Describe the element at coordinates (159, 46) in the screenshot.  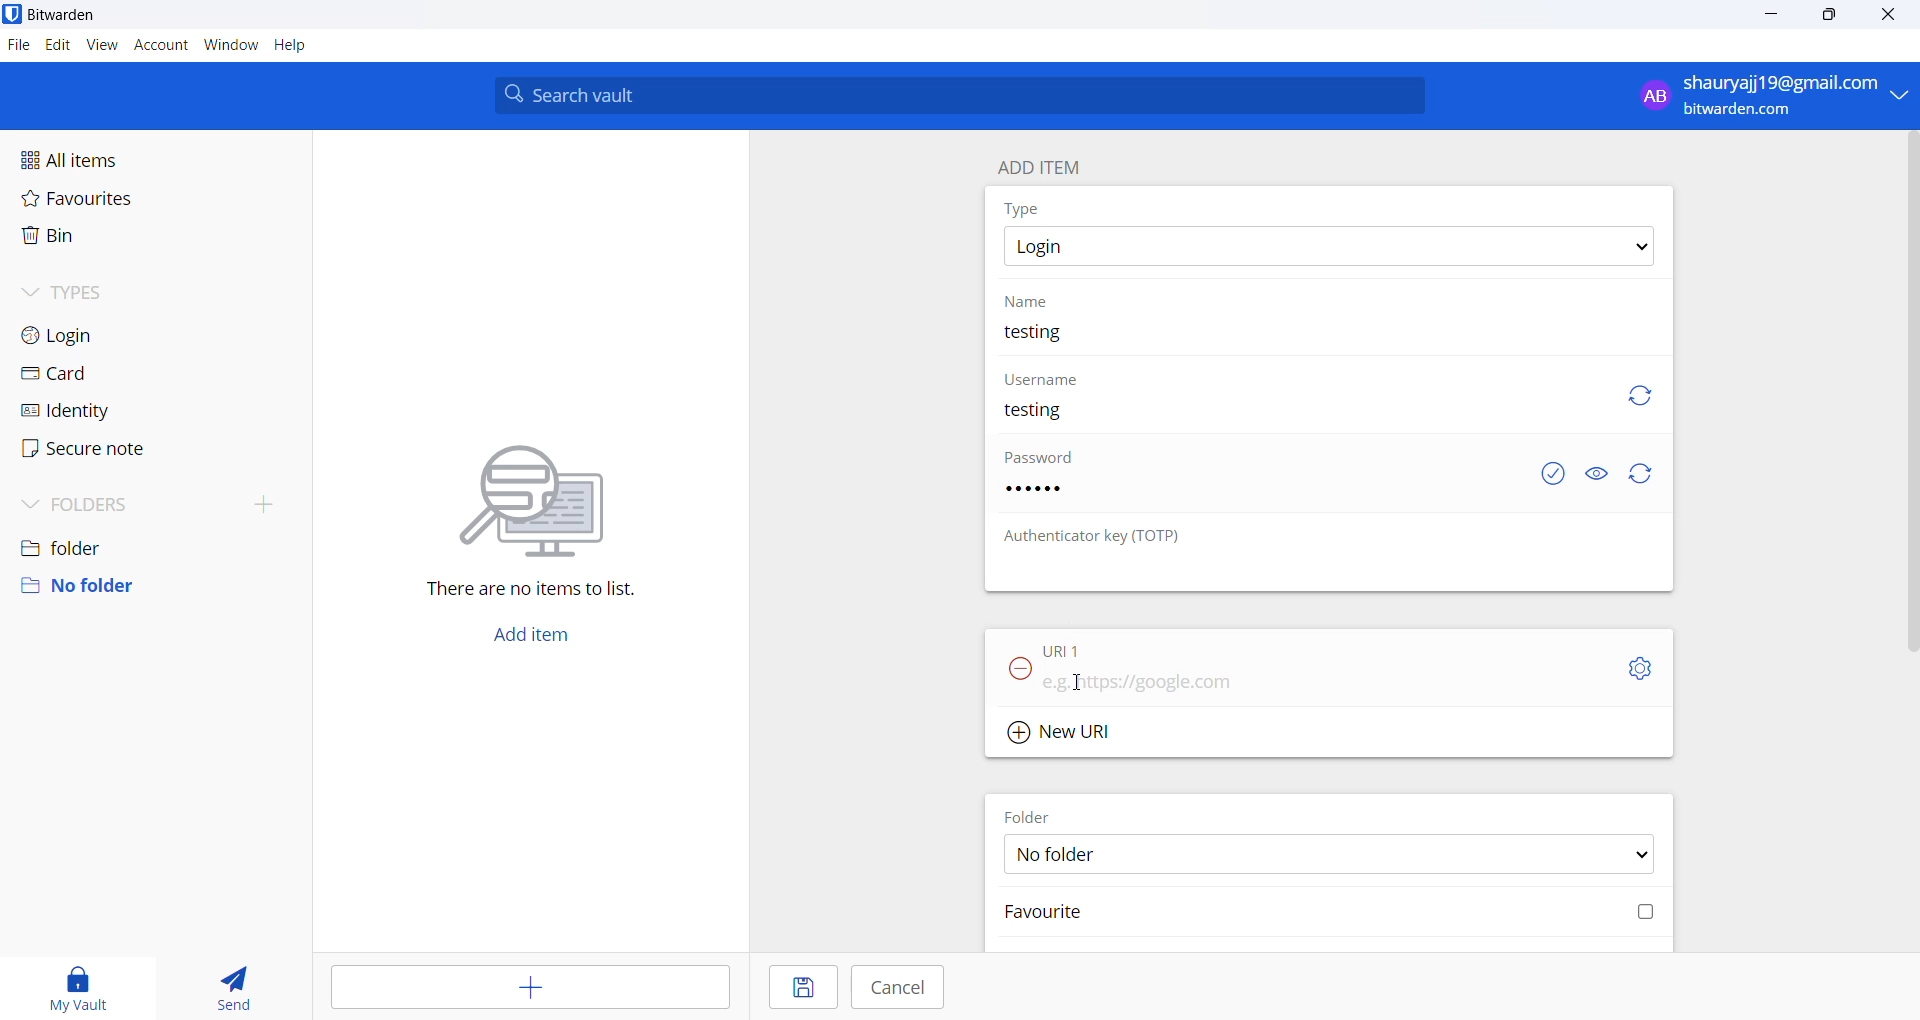
I see `account` at that location.